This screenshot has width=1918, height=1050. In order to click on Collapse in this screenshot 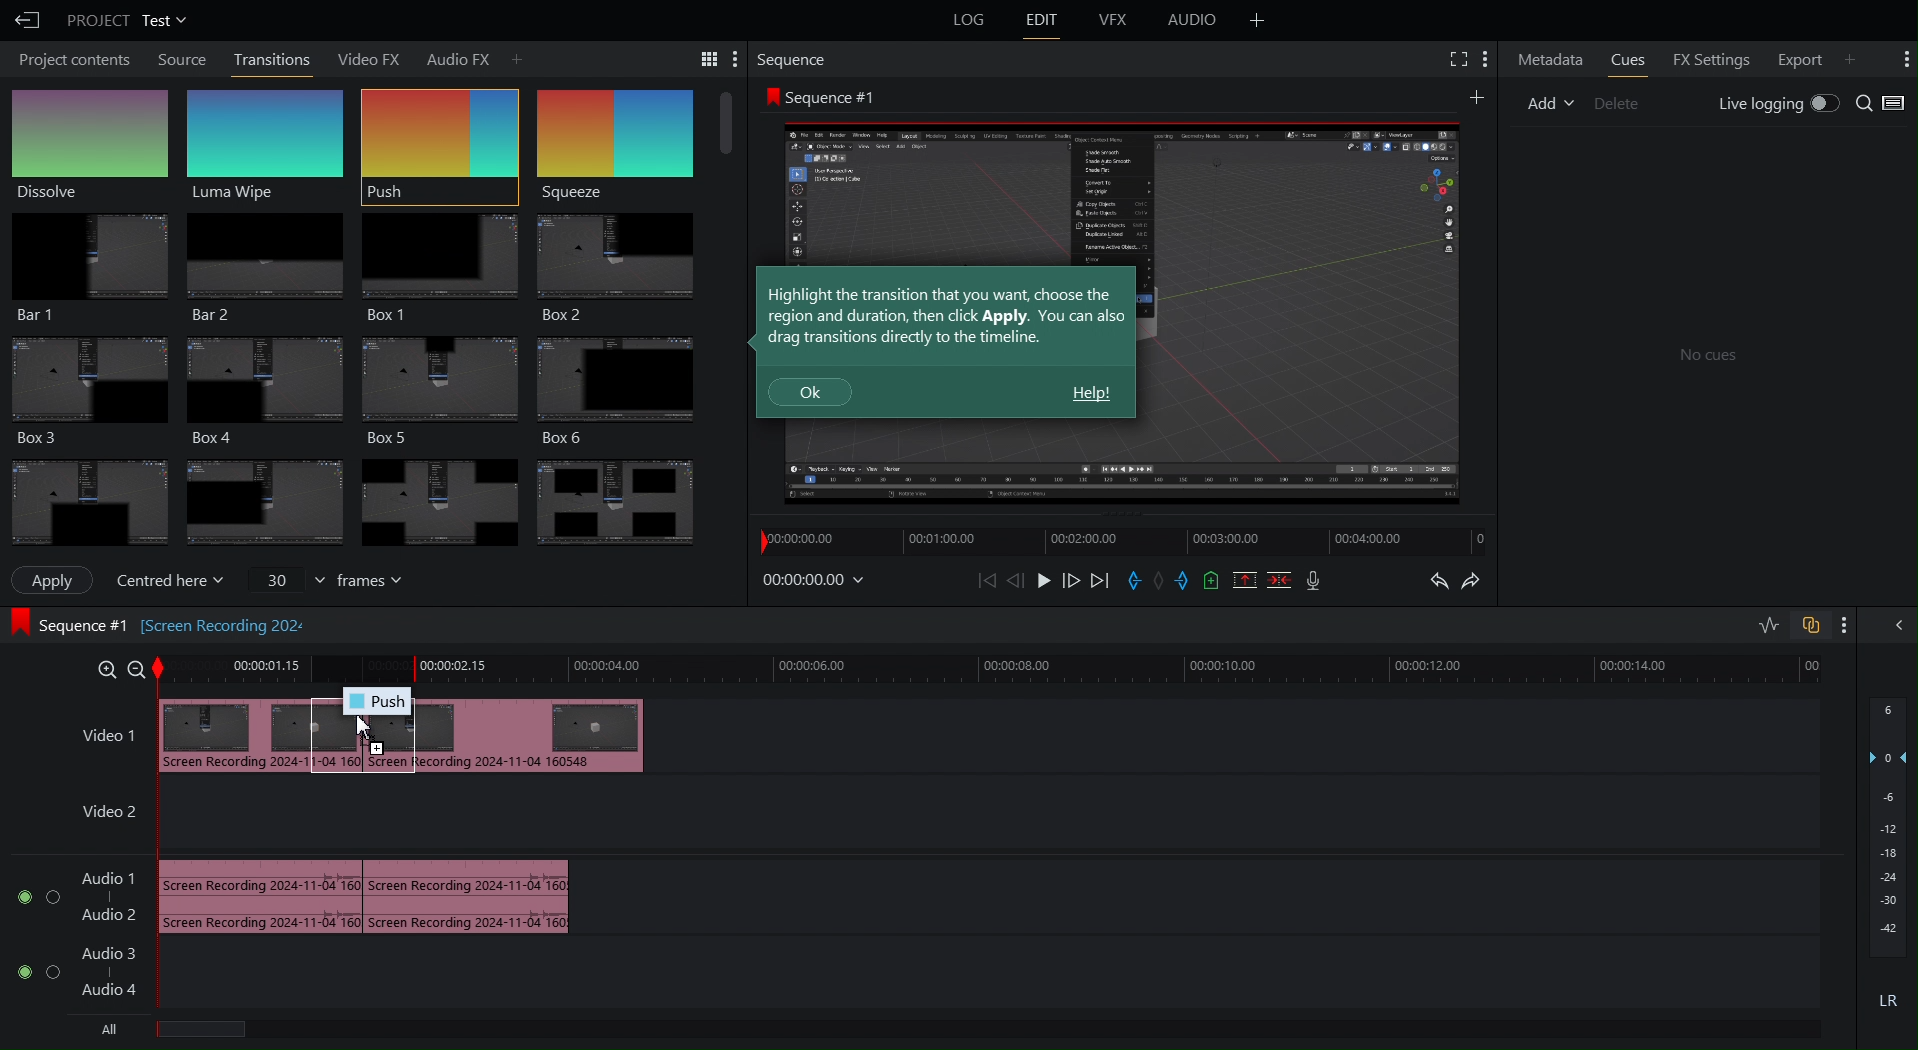, I will do `click(1896, 625)`.